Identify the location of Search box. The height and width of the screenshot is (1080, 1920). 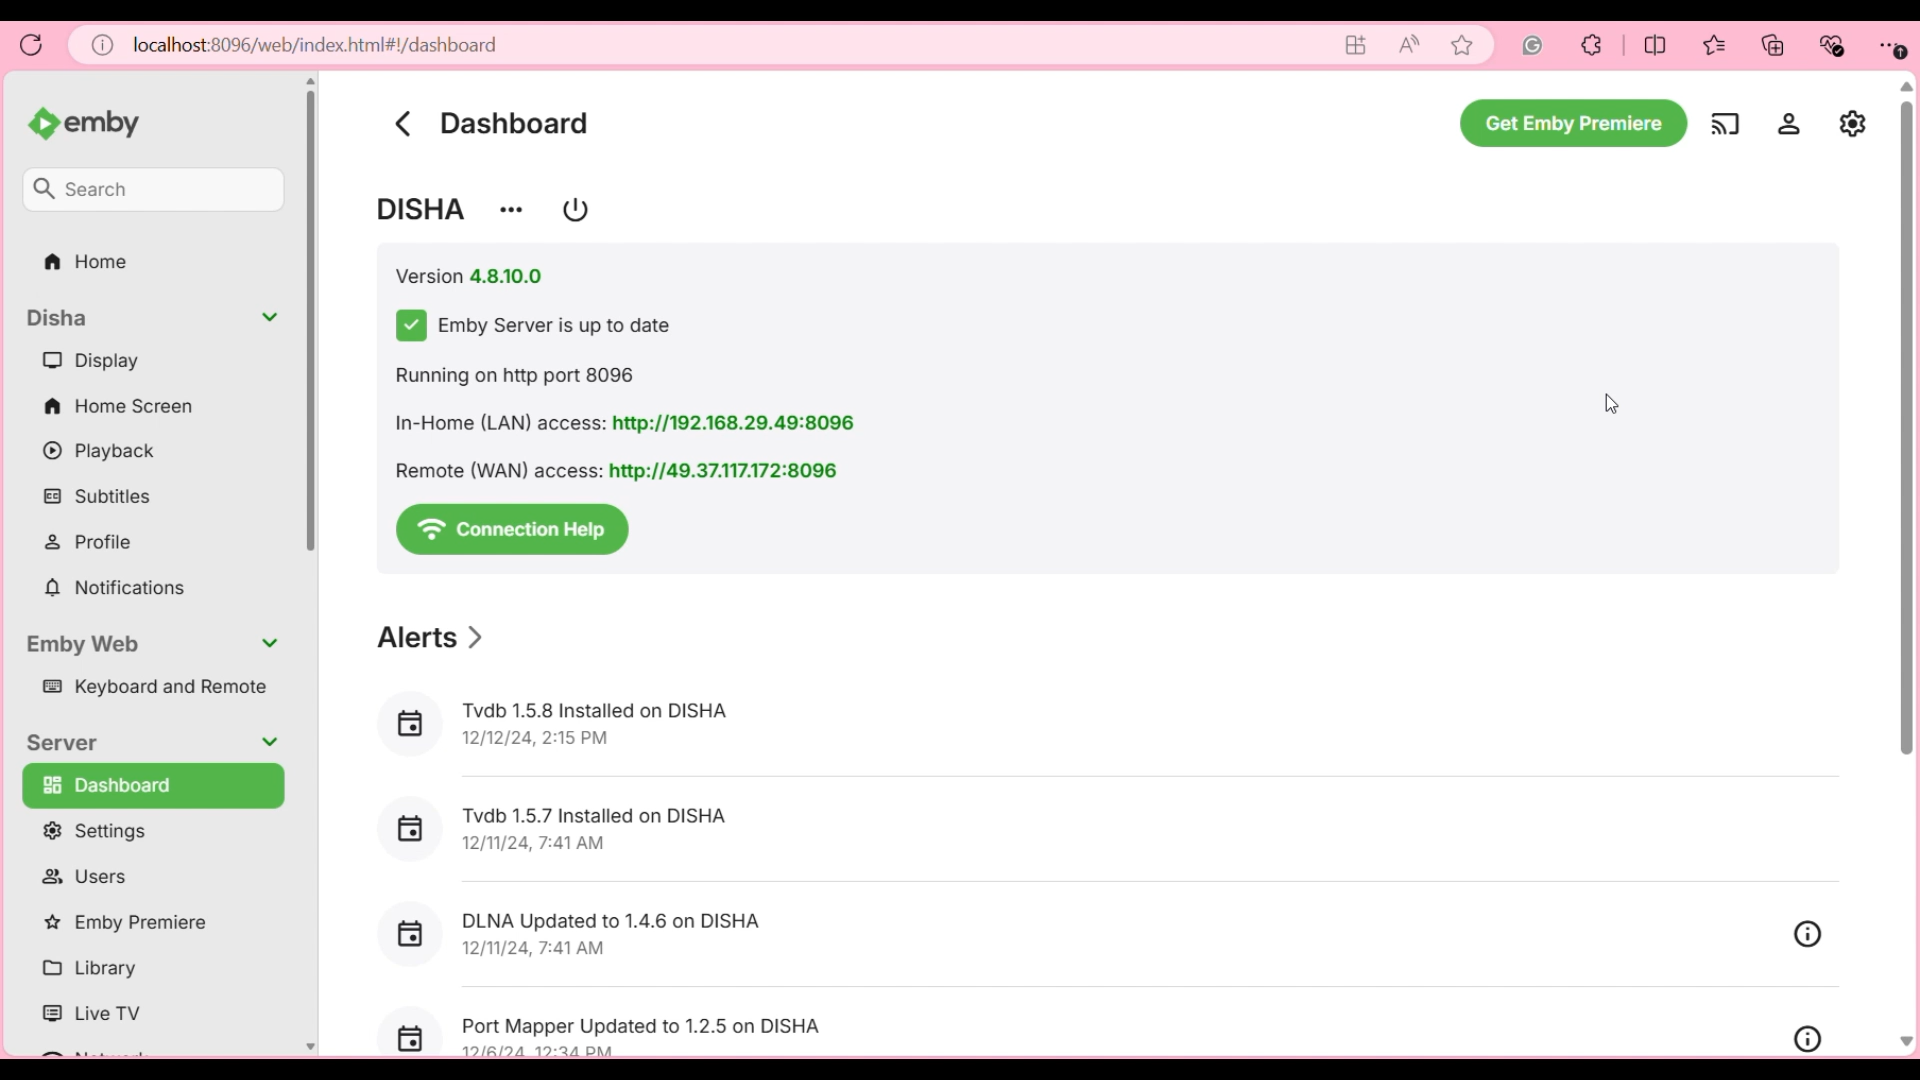
(155, 189).